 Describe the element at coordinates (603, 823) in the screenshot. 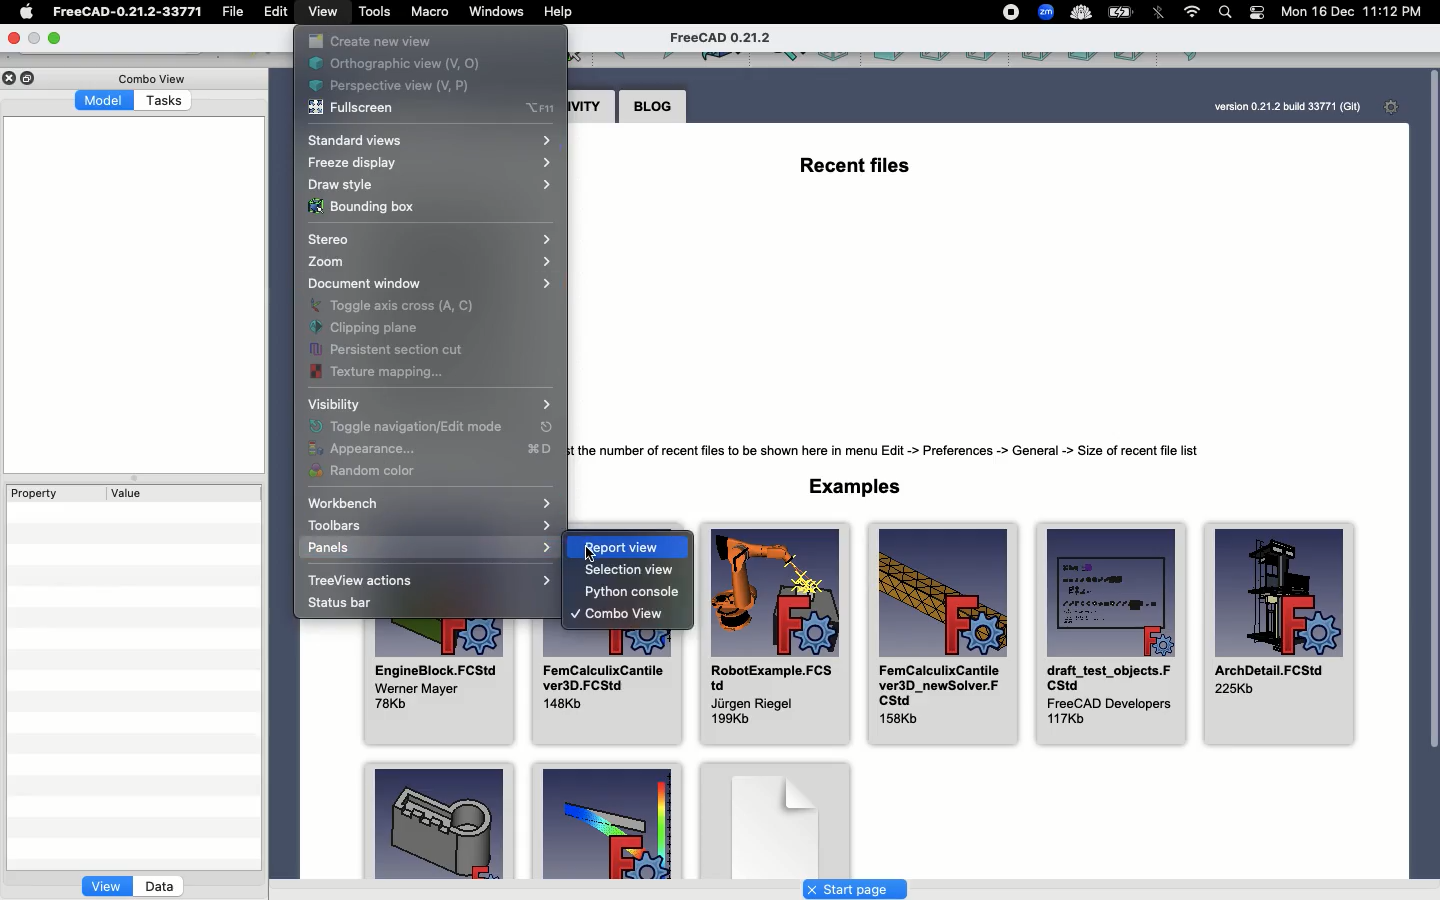

I see `Examples` at that location.